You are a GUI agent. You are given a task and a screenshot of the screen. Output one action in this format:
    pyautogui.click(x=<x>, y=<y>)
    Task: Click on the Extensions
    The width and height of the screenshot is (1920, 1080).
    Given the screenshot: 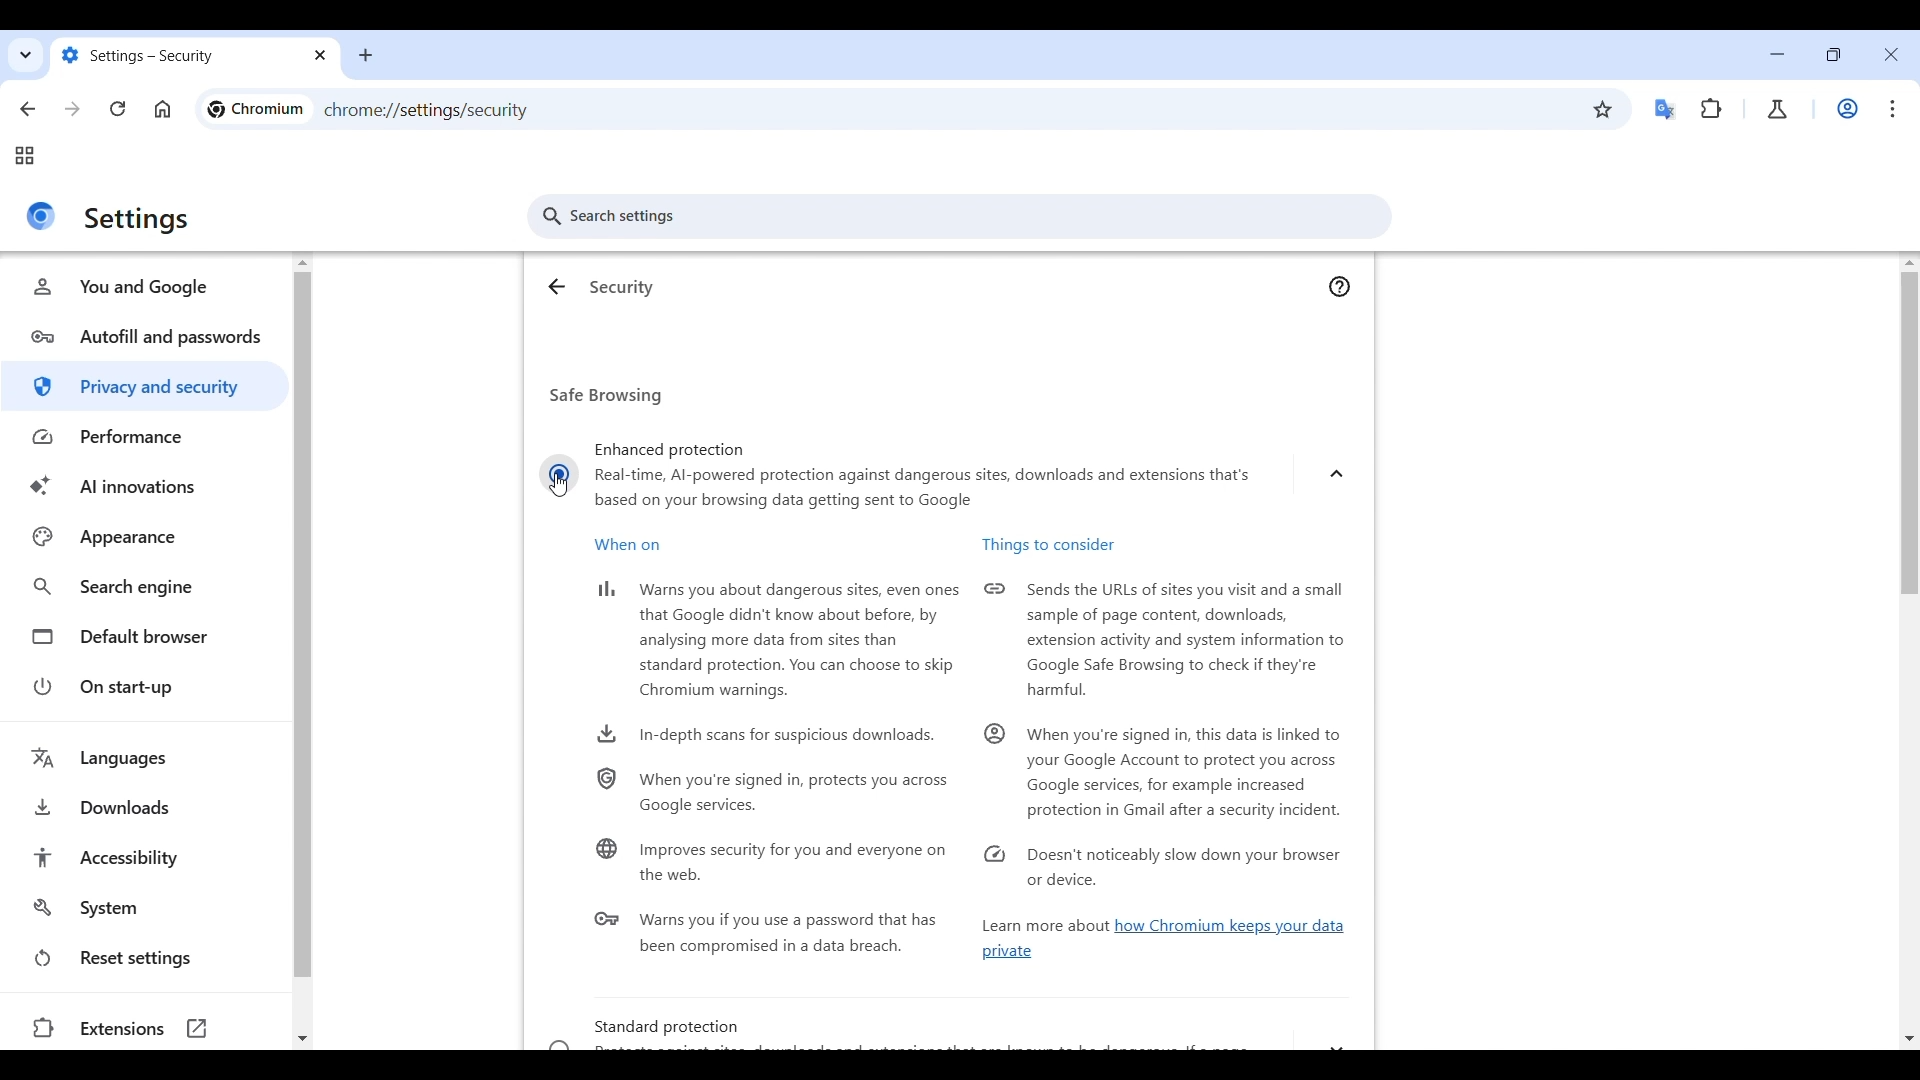 What is the action you would take?
    pyautogui.click(x=146, y=1029)
    